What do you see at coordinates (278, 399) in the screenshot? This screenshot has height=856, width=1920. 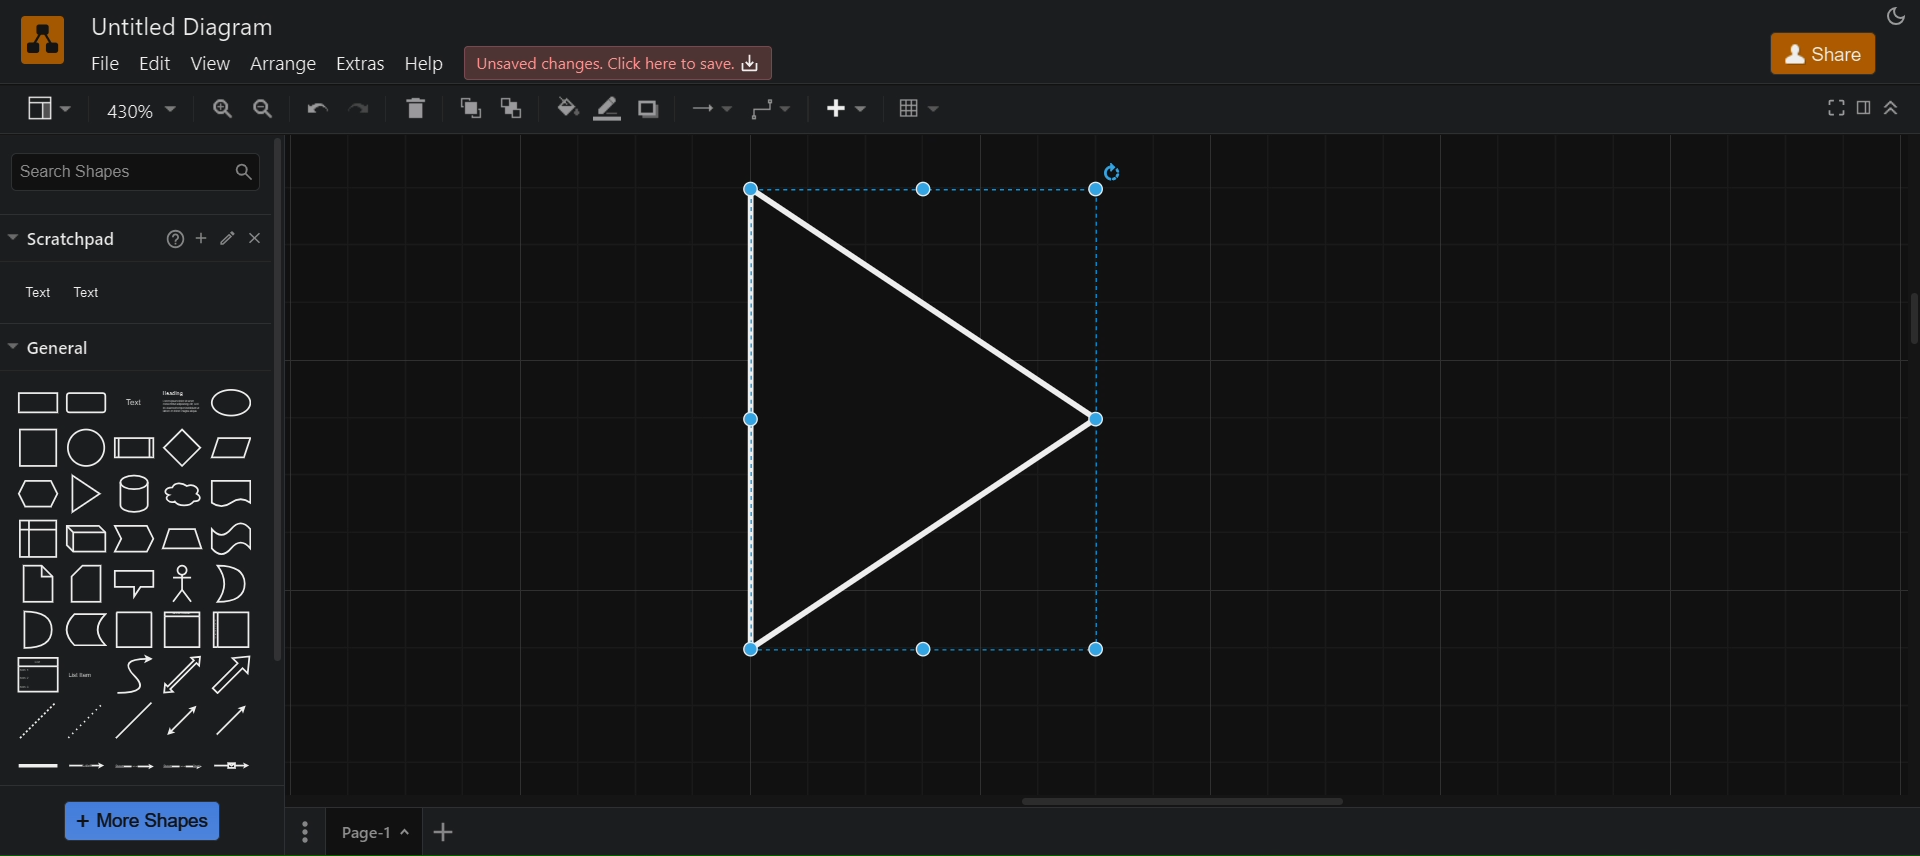 I see `vertical scroll bar` at bounding box center [278, 399].